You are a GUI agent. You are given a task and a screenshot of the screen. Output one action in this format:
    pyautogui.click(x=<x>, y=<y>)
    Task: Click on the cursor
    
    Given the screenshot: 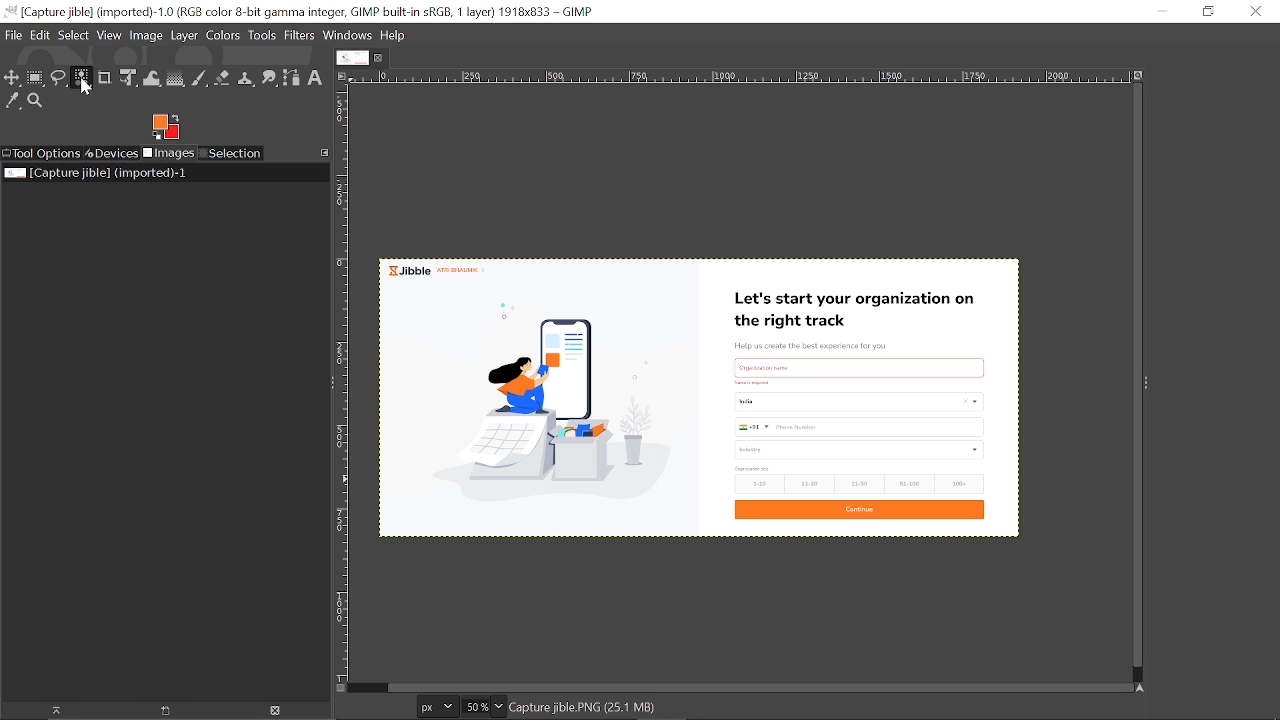 What is the action you would take?
    pyautogui.click(x=84, y=93)
    